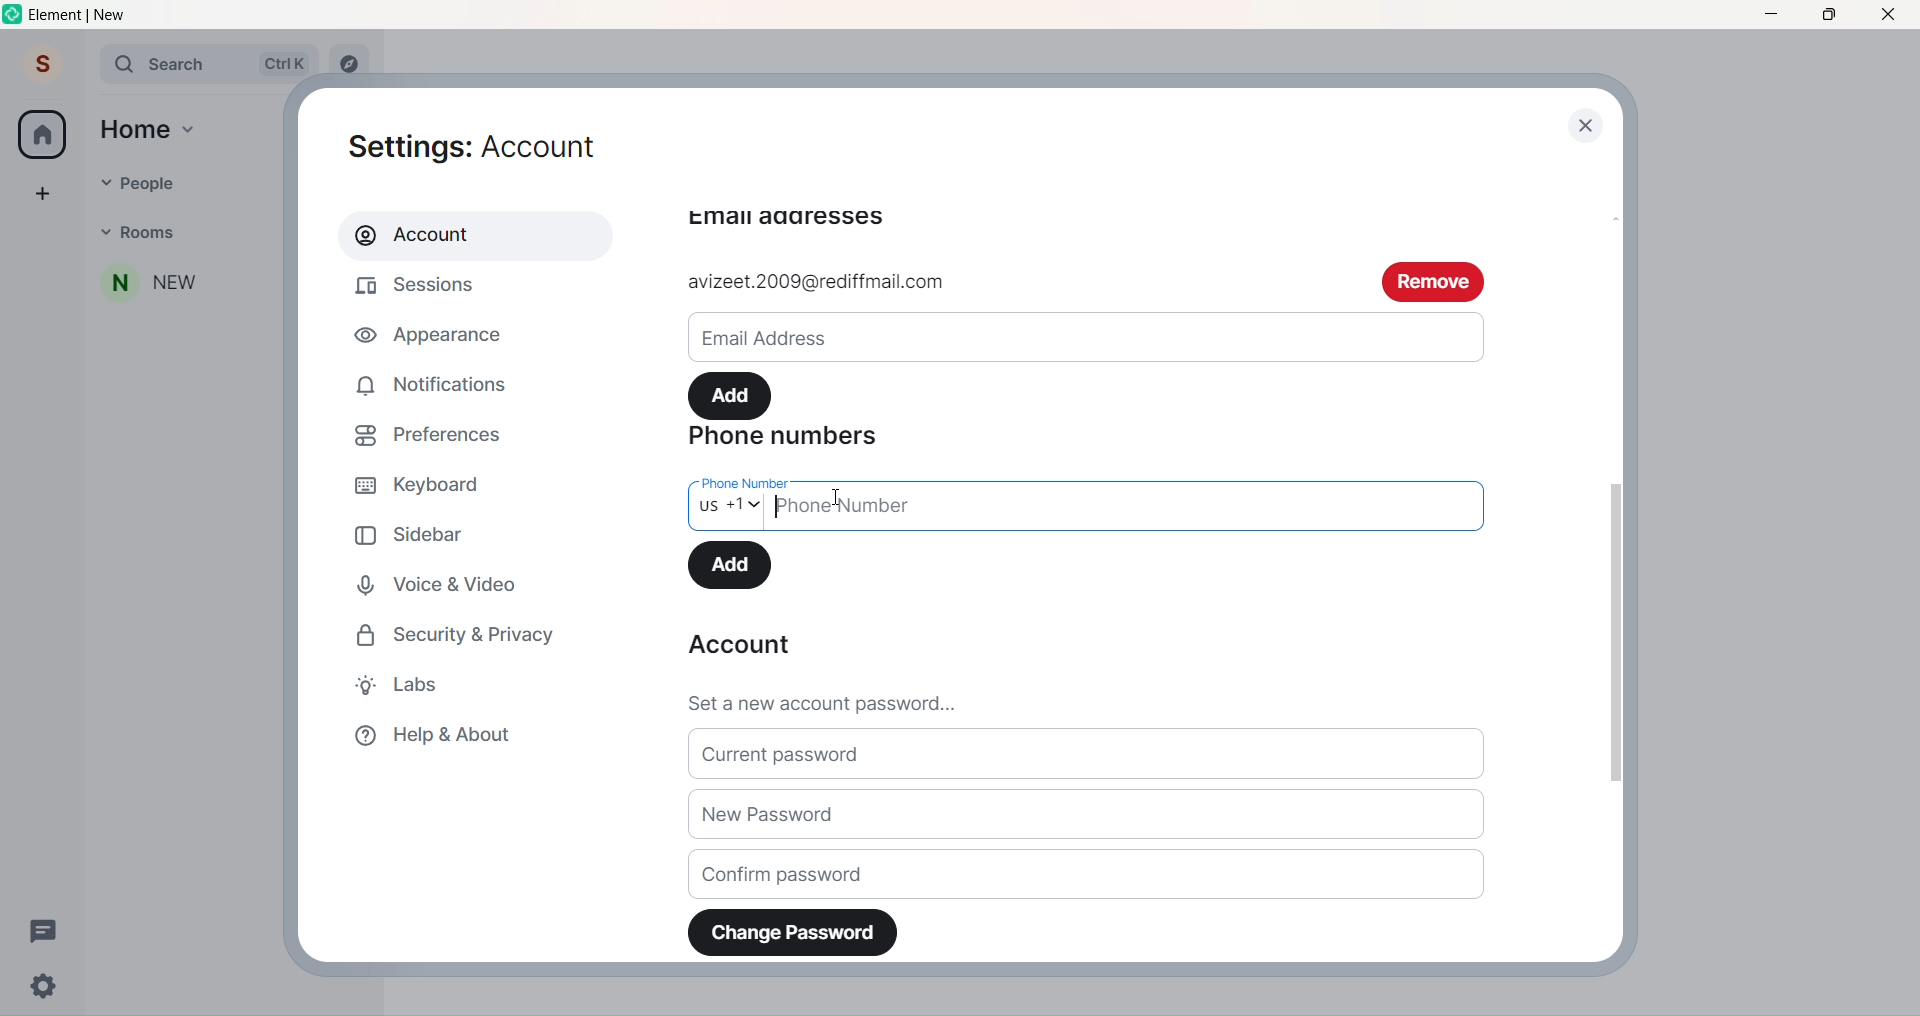 The width and height of the screenshot is (1920, 1016). Describe the element at coordinates (414, 685) in the screenshot. I see `Labs` at that location.